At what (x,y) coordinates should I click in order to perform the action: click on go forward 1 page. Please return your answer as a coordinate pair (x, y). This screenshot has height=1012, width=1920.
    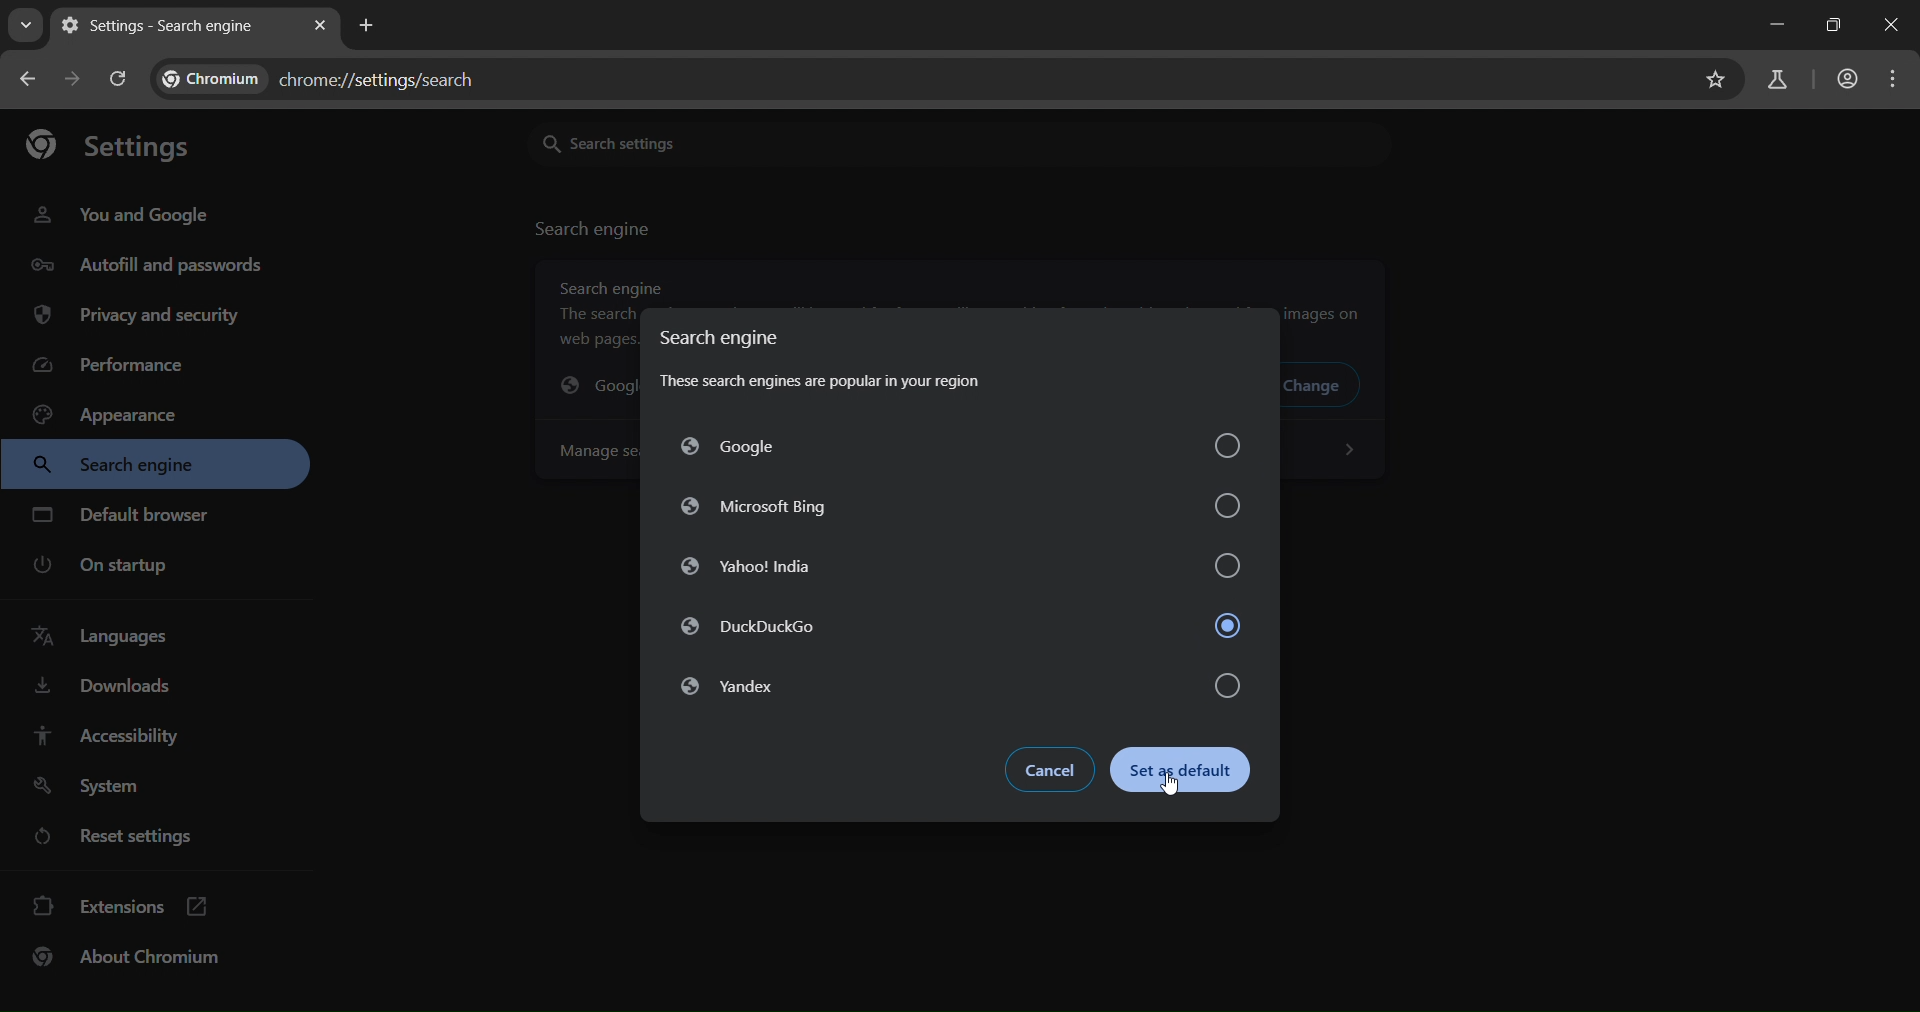
    Looking at the image, I should click on (72, 78).